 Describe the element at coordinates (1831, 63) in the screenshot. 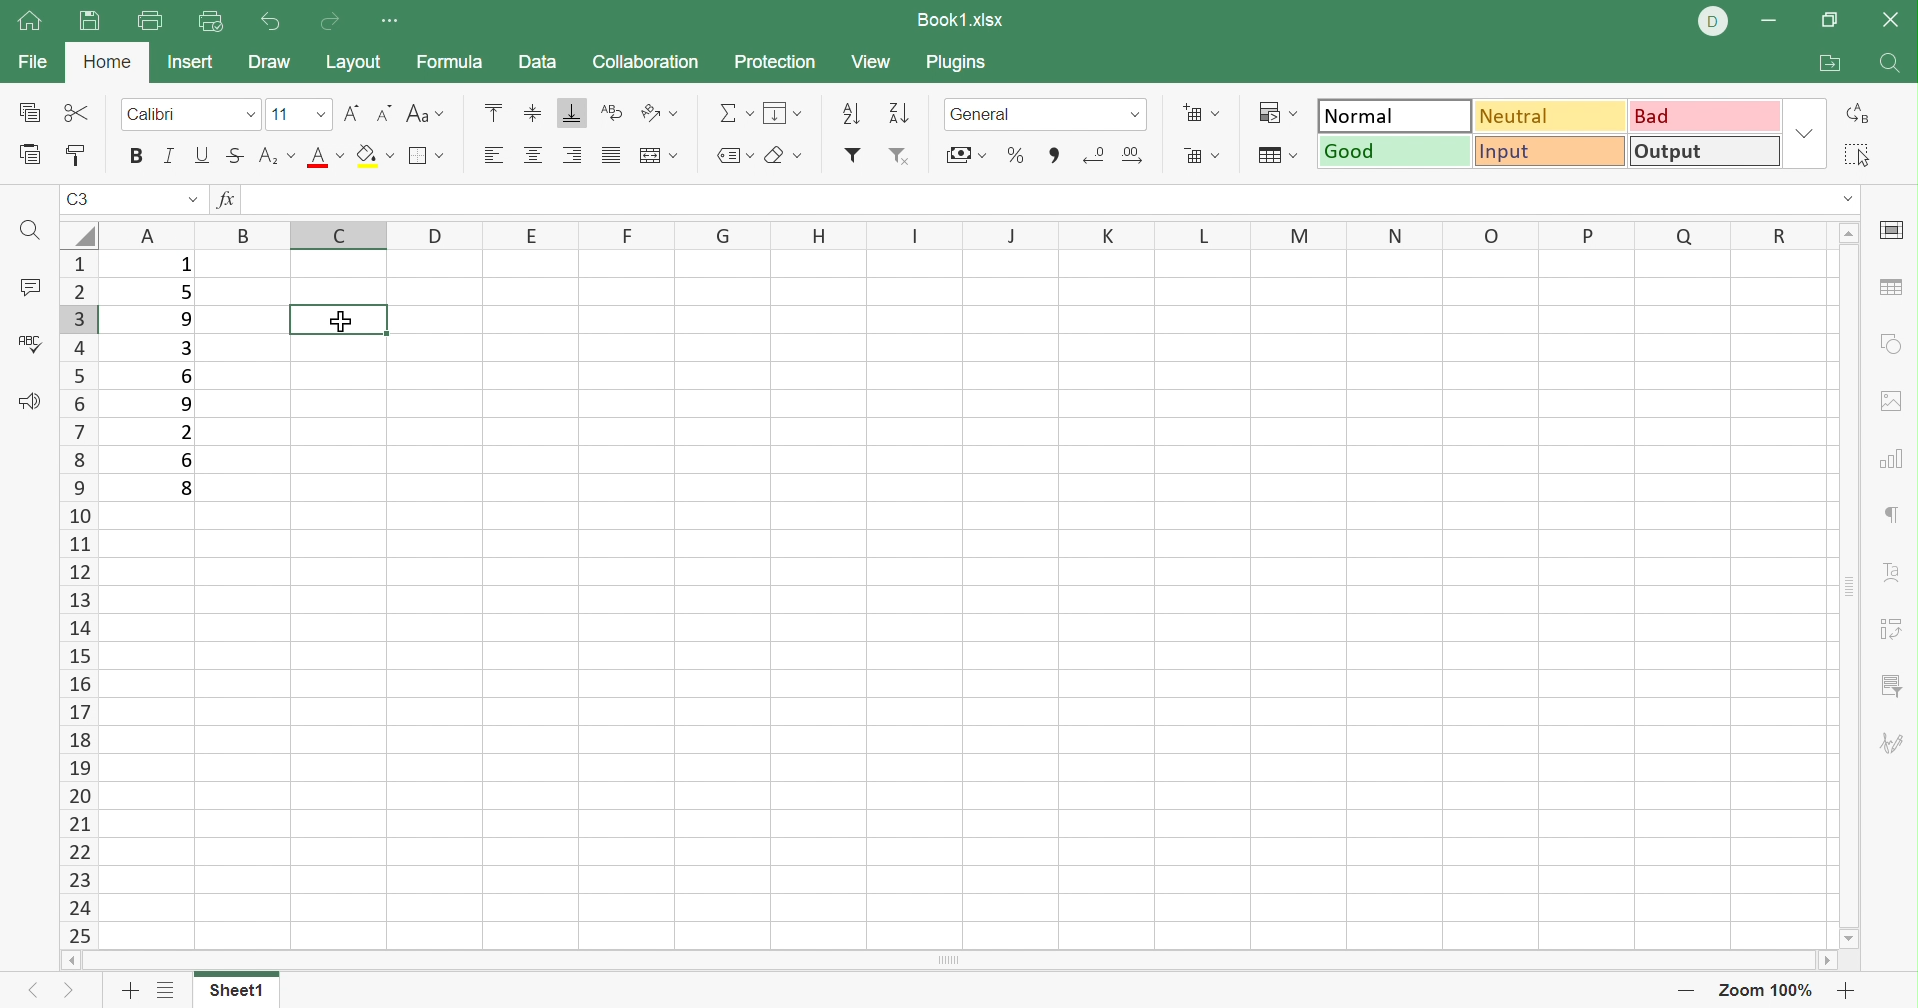

I see `Open file location` at that location.